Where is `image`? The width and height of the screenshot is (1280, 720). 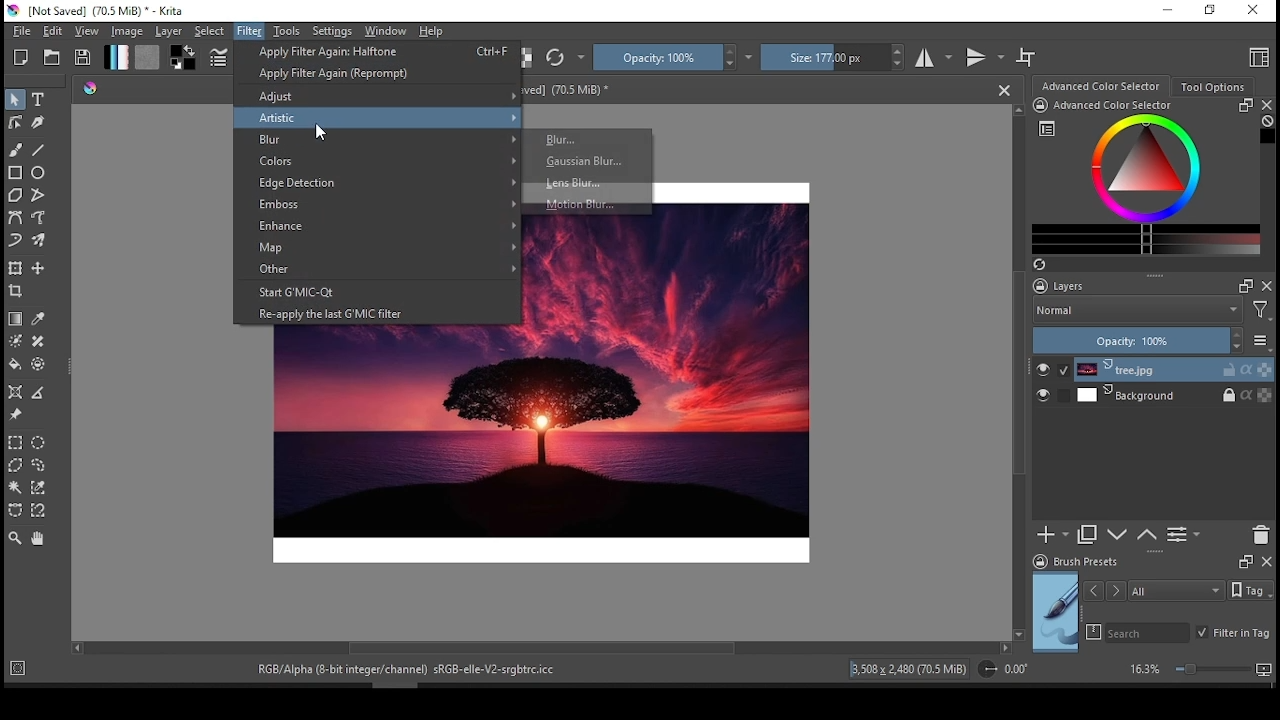 image is located at coordinates (539, 438).